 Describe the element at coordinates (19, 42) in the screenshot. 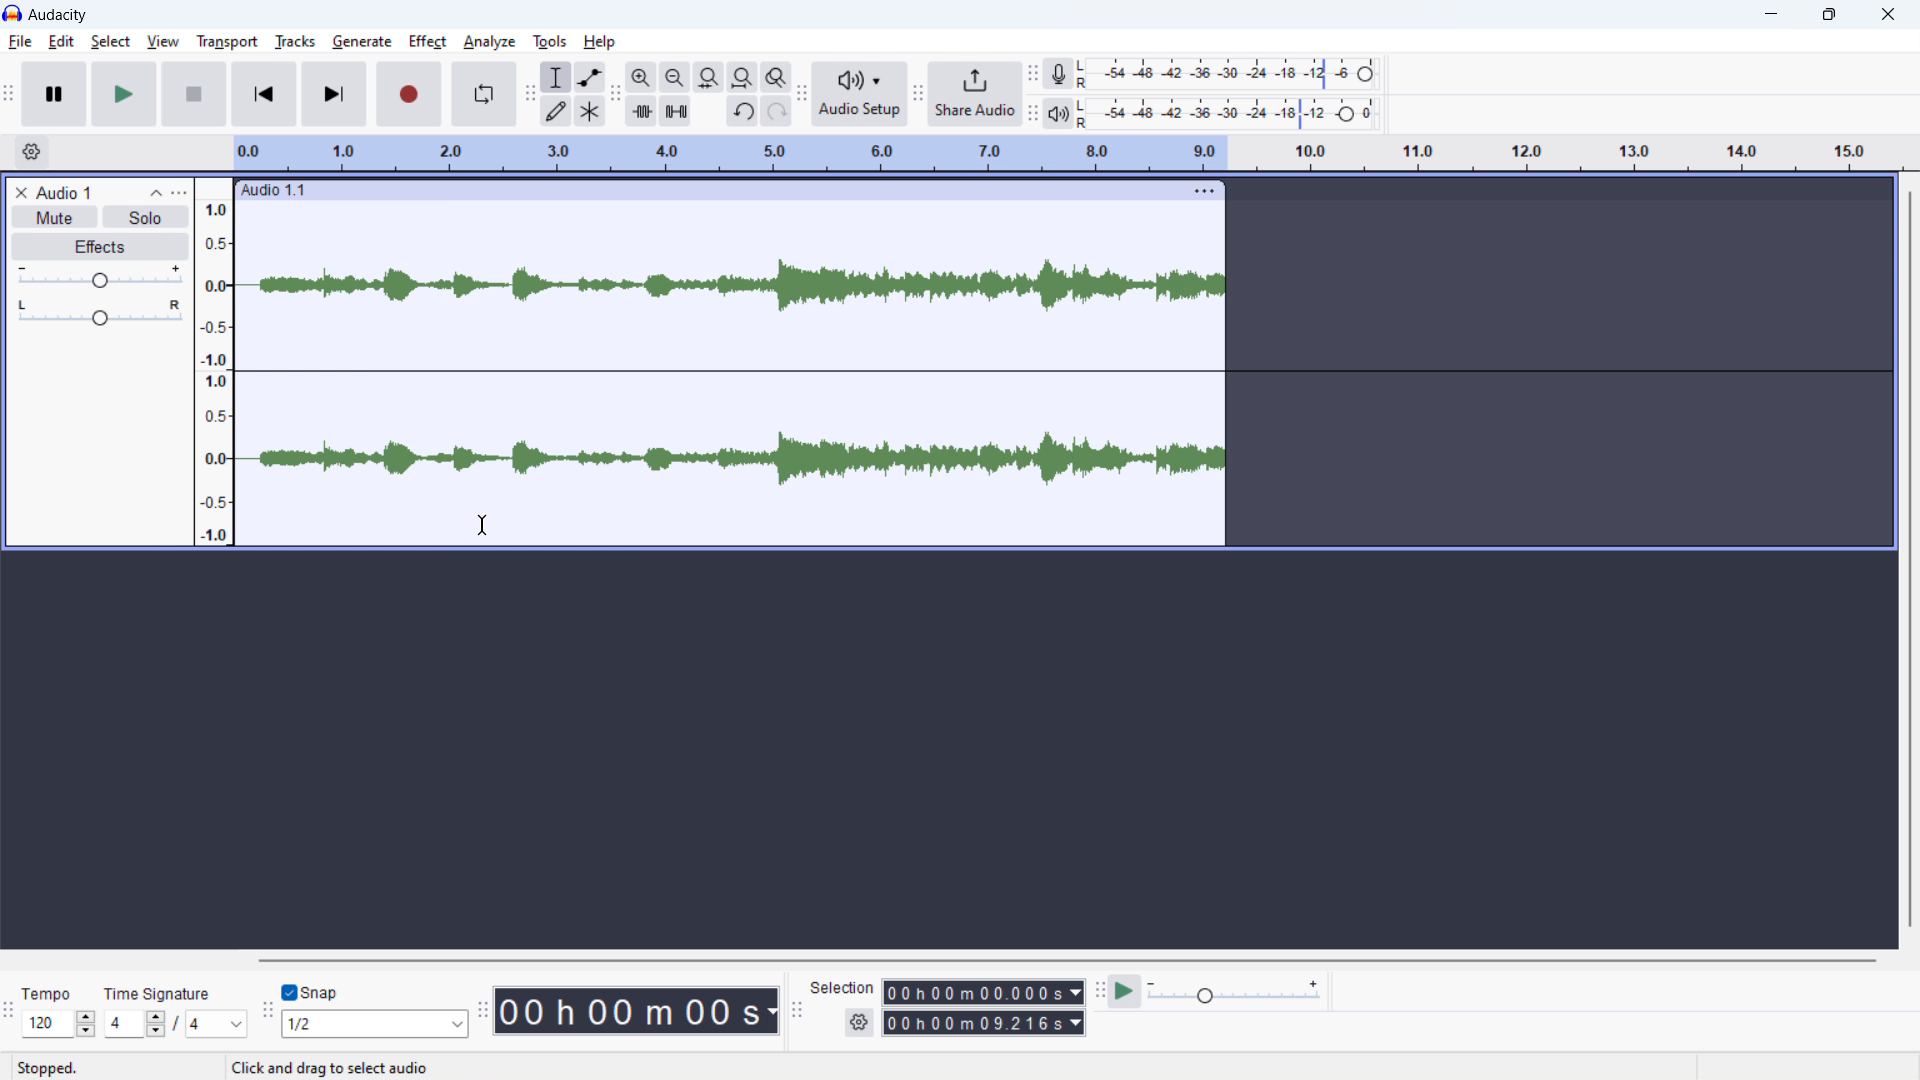

I see `file` at that location.